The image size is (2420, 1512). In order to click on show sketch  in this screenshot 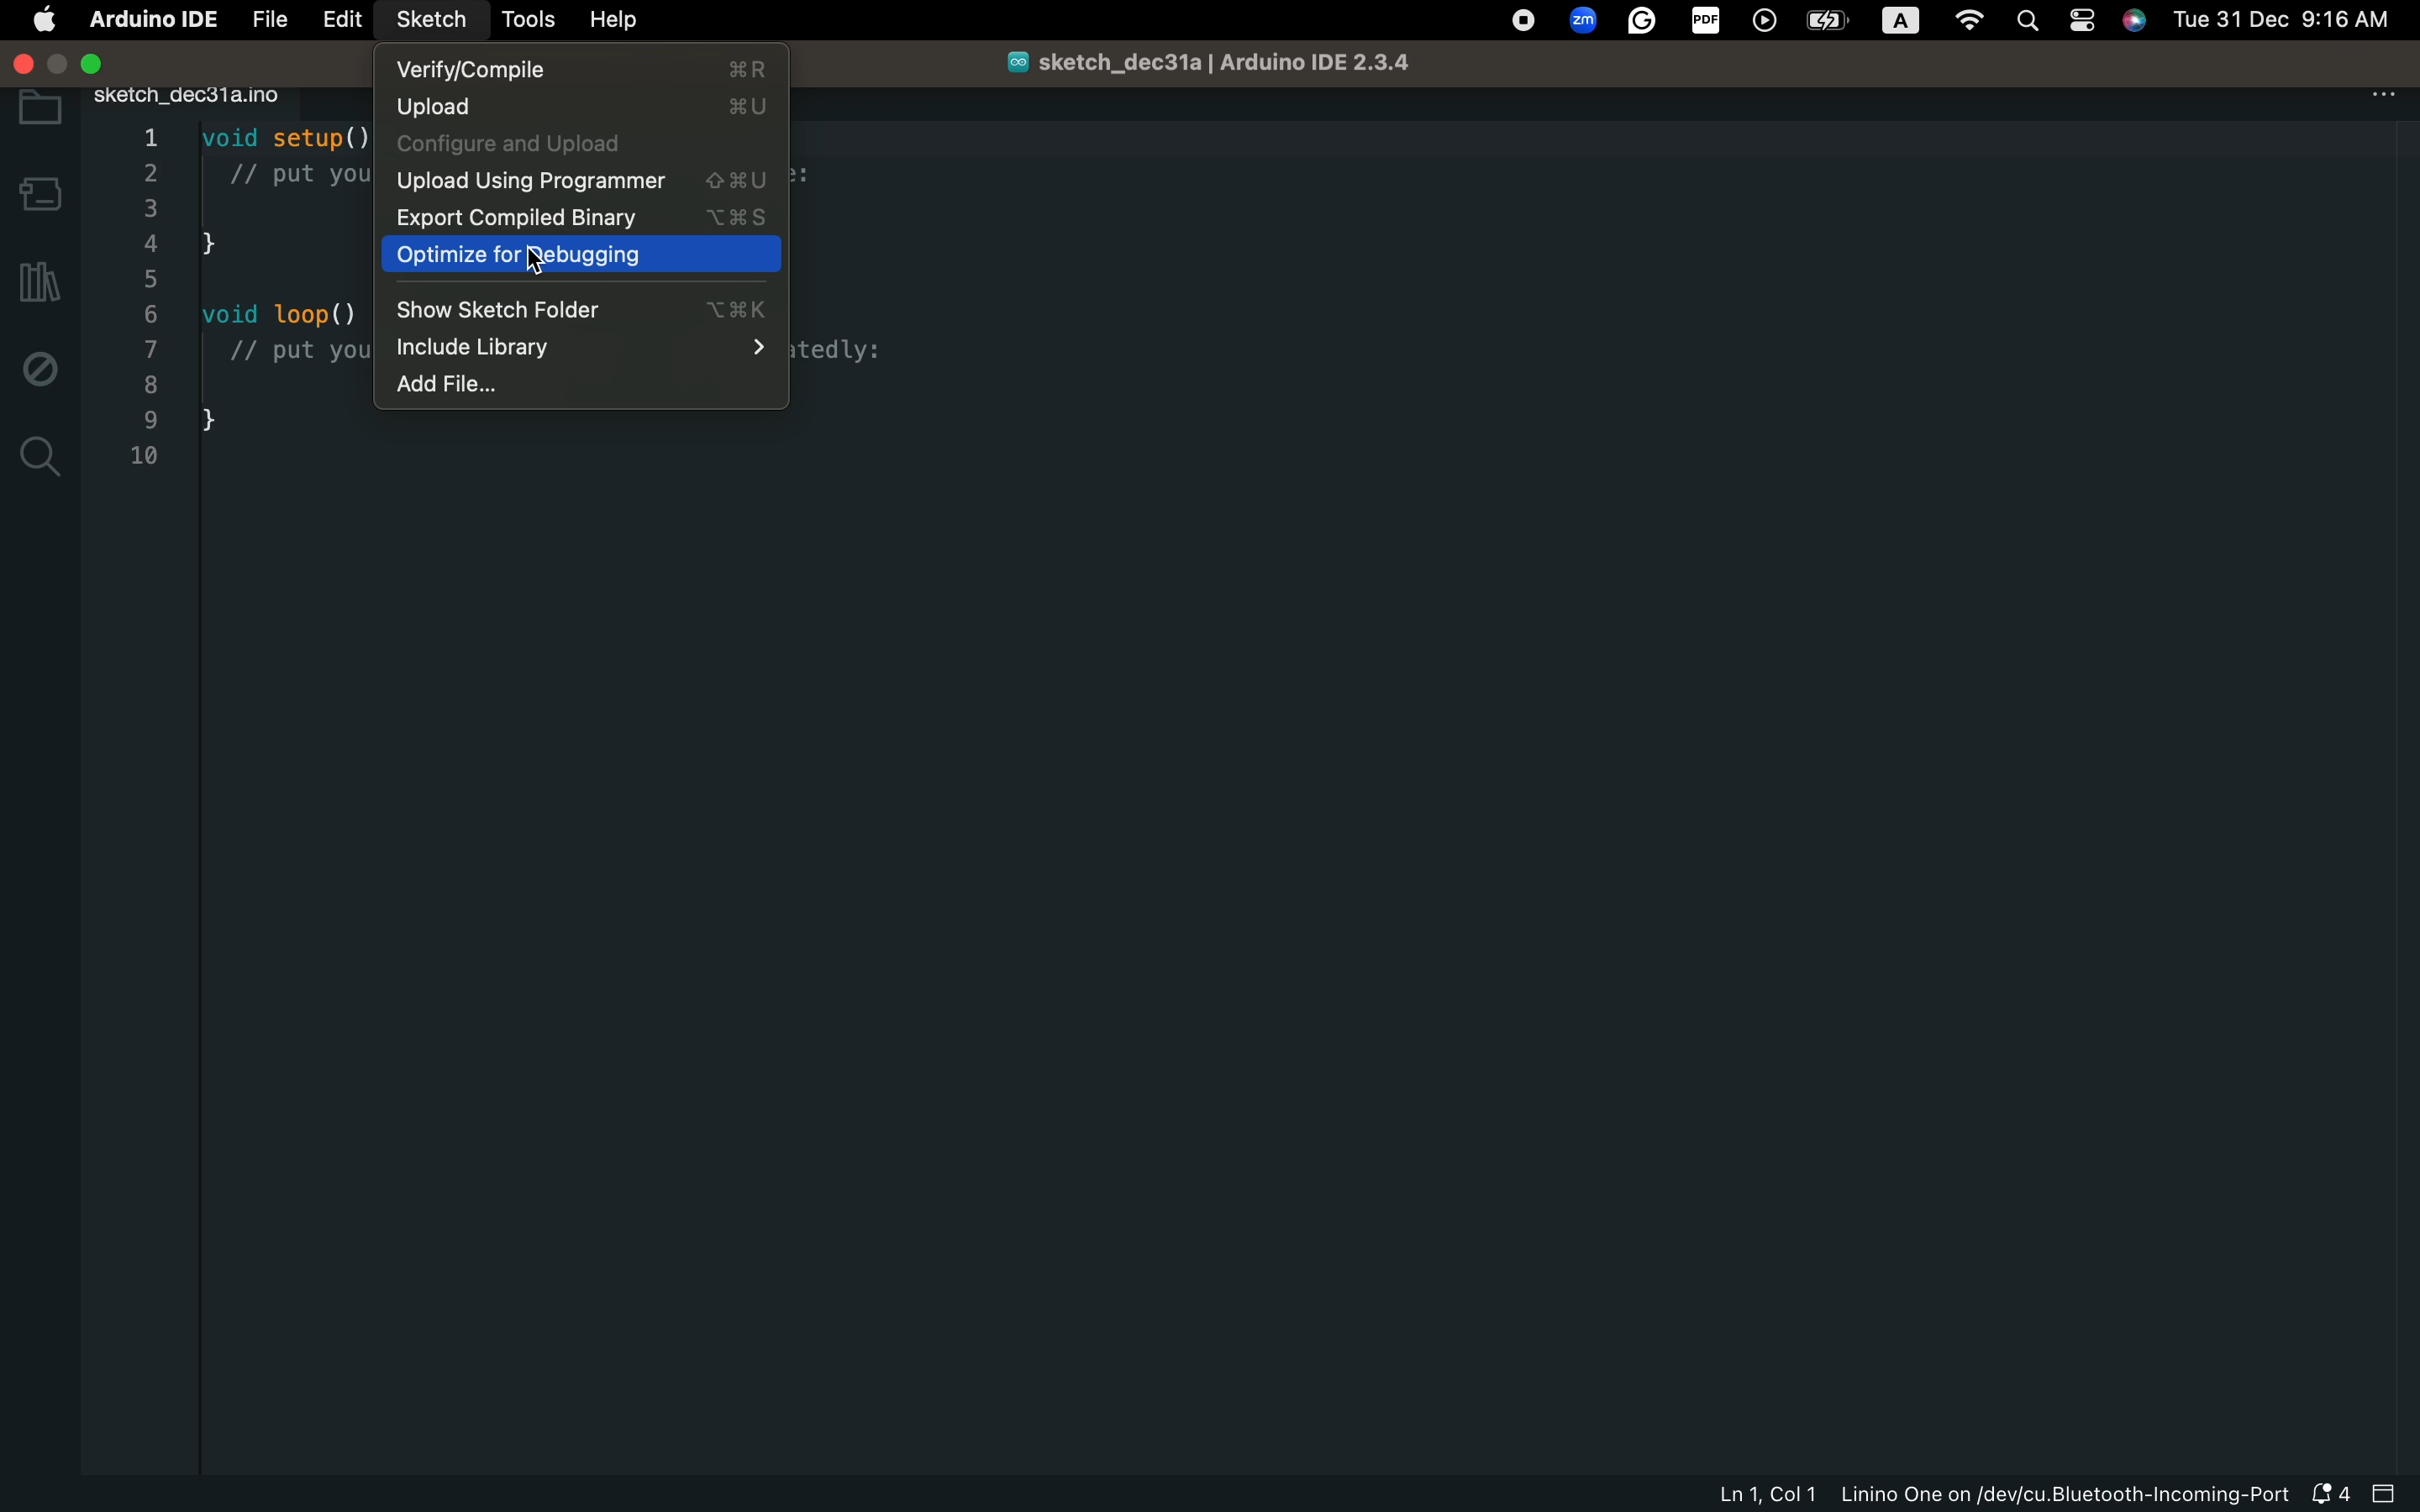, I will do `click(581, 310)`.